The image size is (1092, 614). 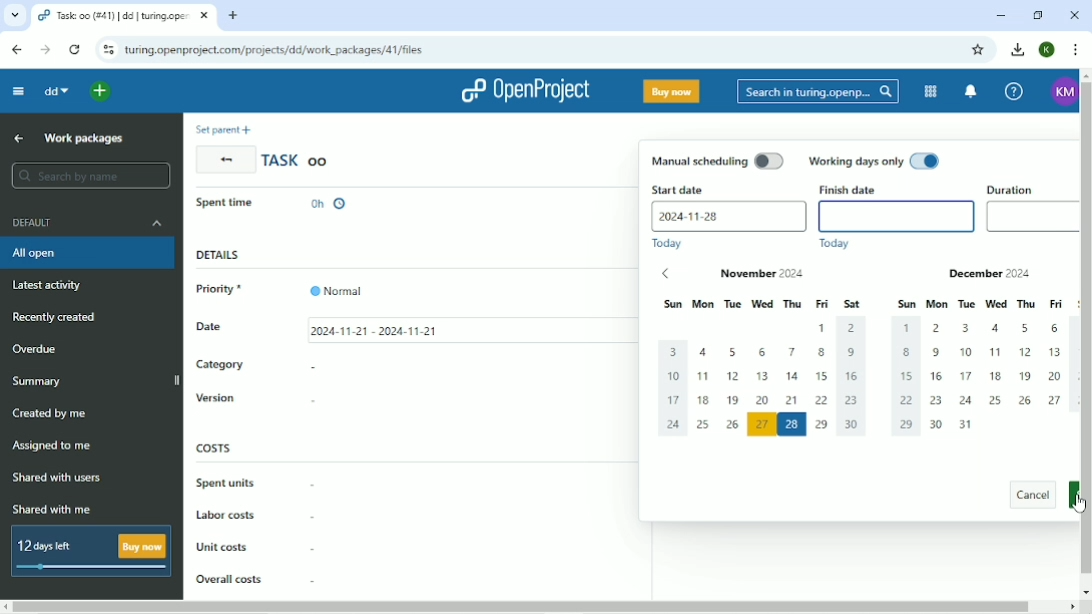 I want to click on To notification center, so click(x=972, y=91).